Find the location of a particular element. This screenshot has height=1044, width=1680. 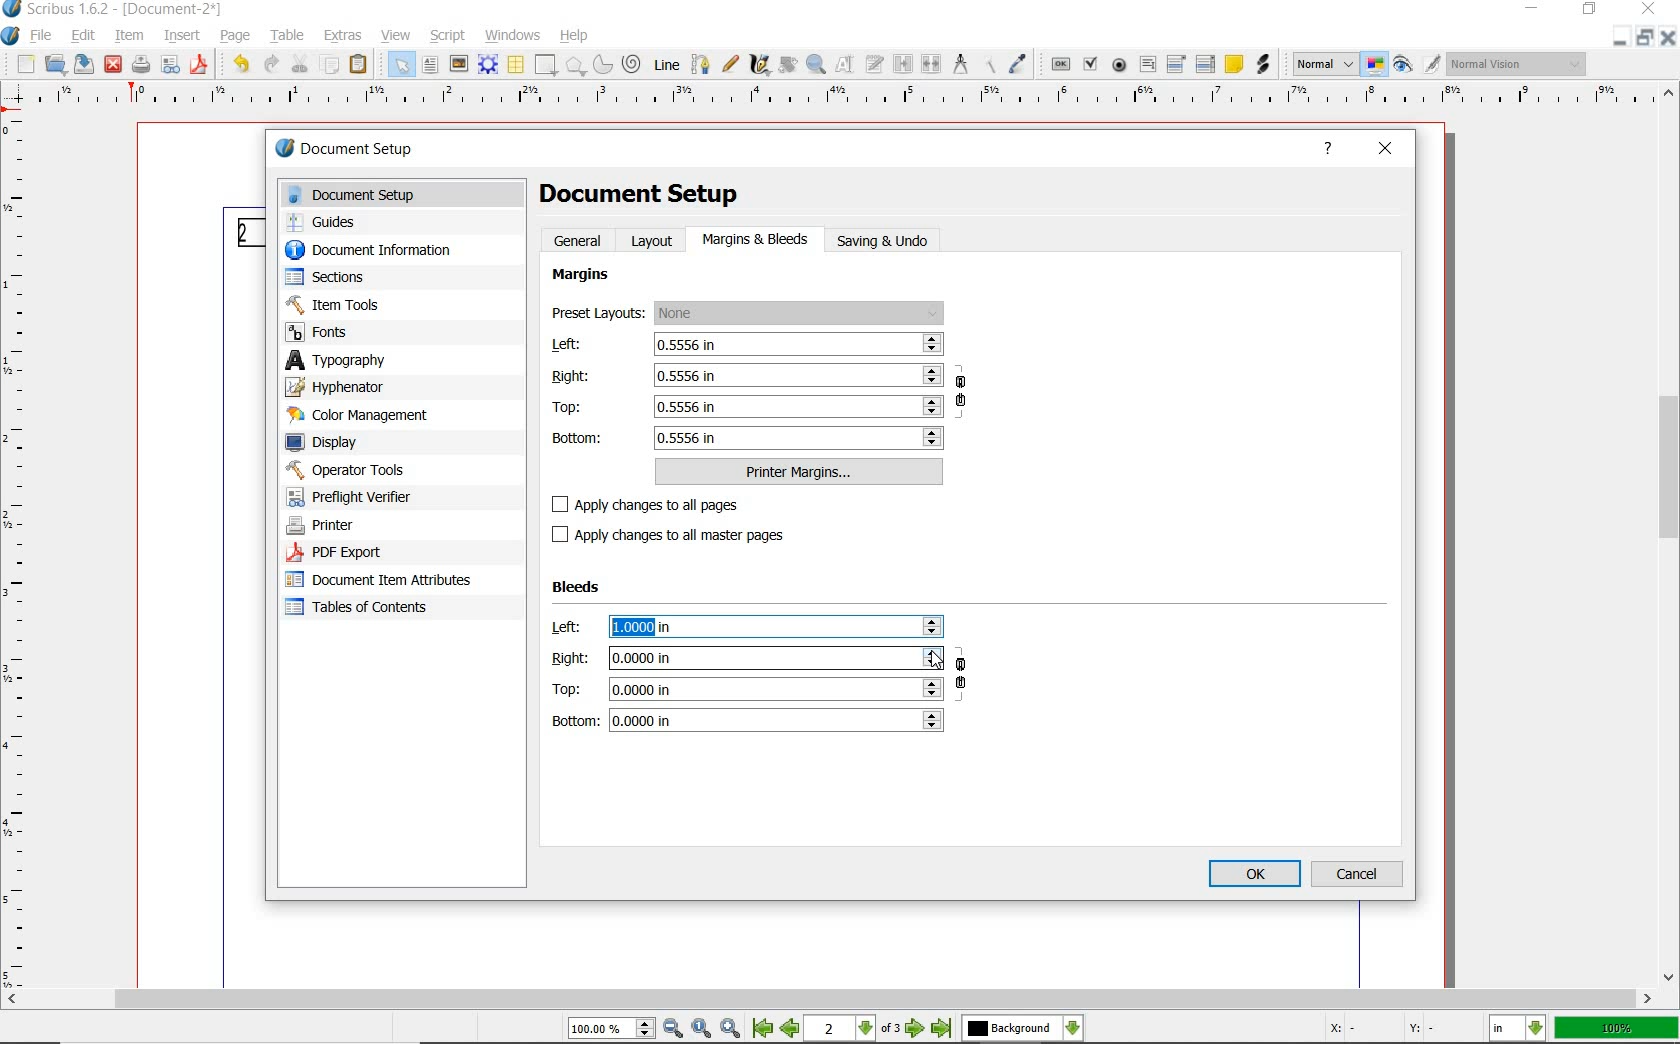

margins & bleeds is located at coordinates (756, 241).